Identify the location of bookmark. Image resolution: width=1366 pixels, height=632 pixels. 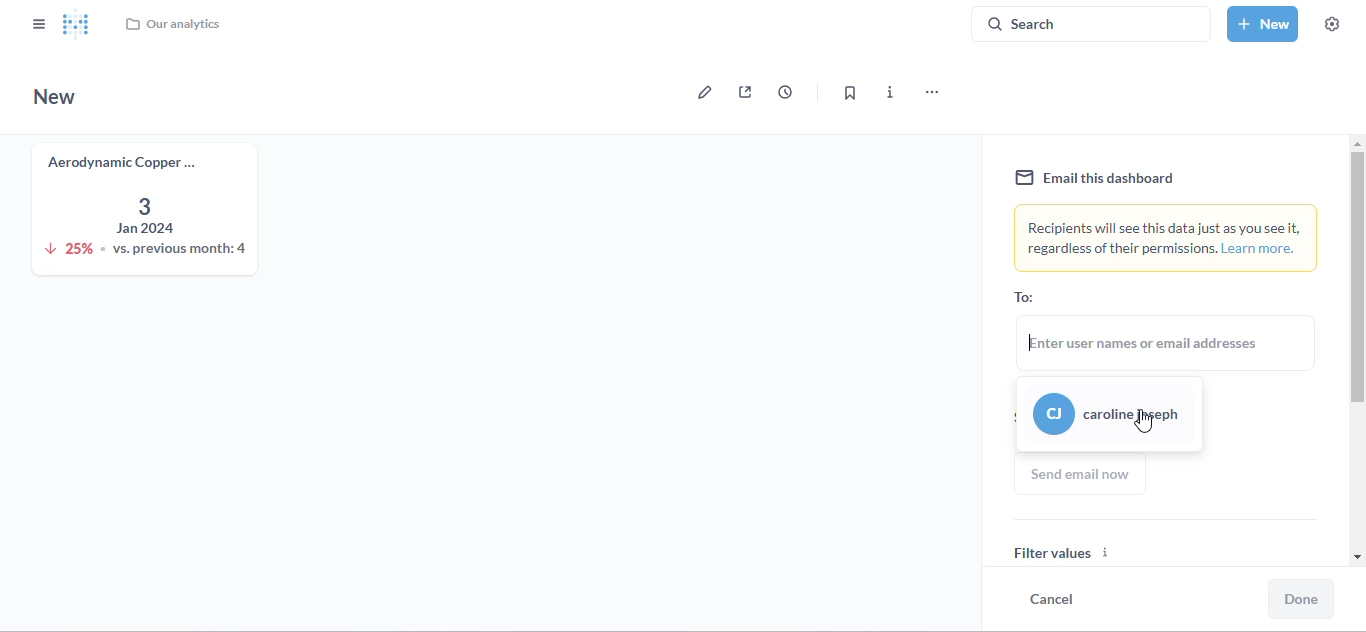
(849, 93).